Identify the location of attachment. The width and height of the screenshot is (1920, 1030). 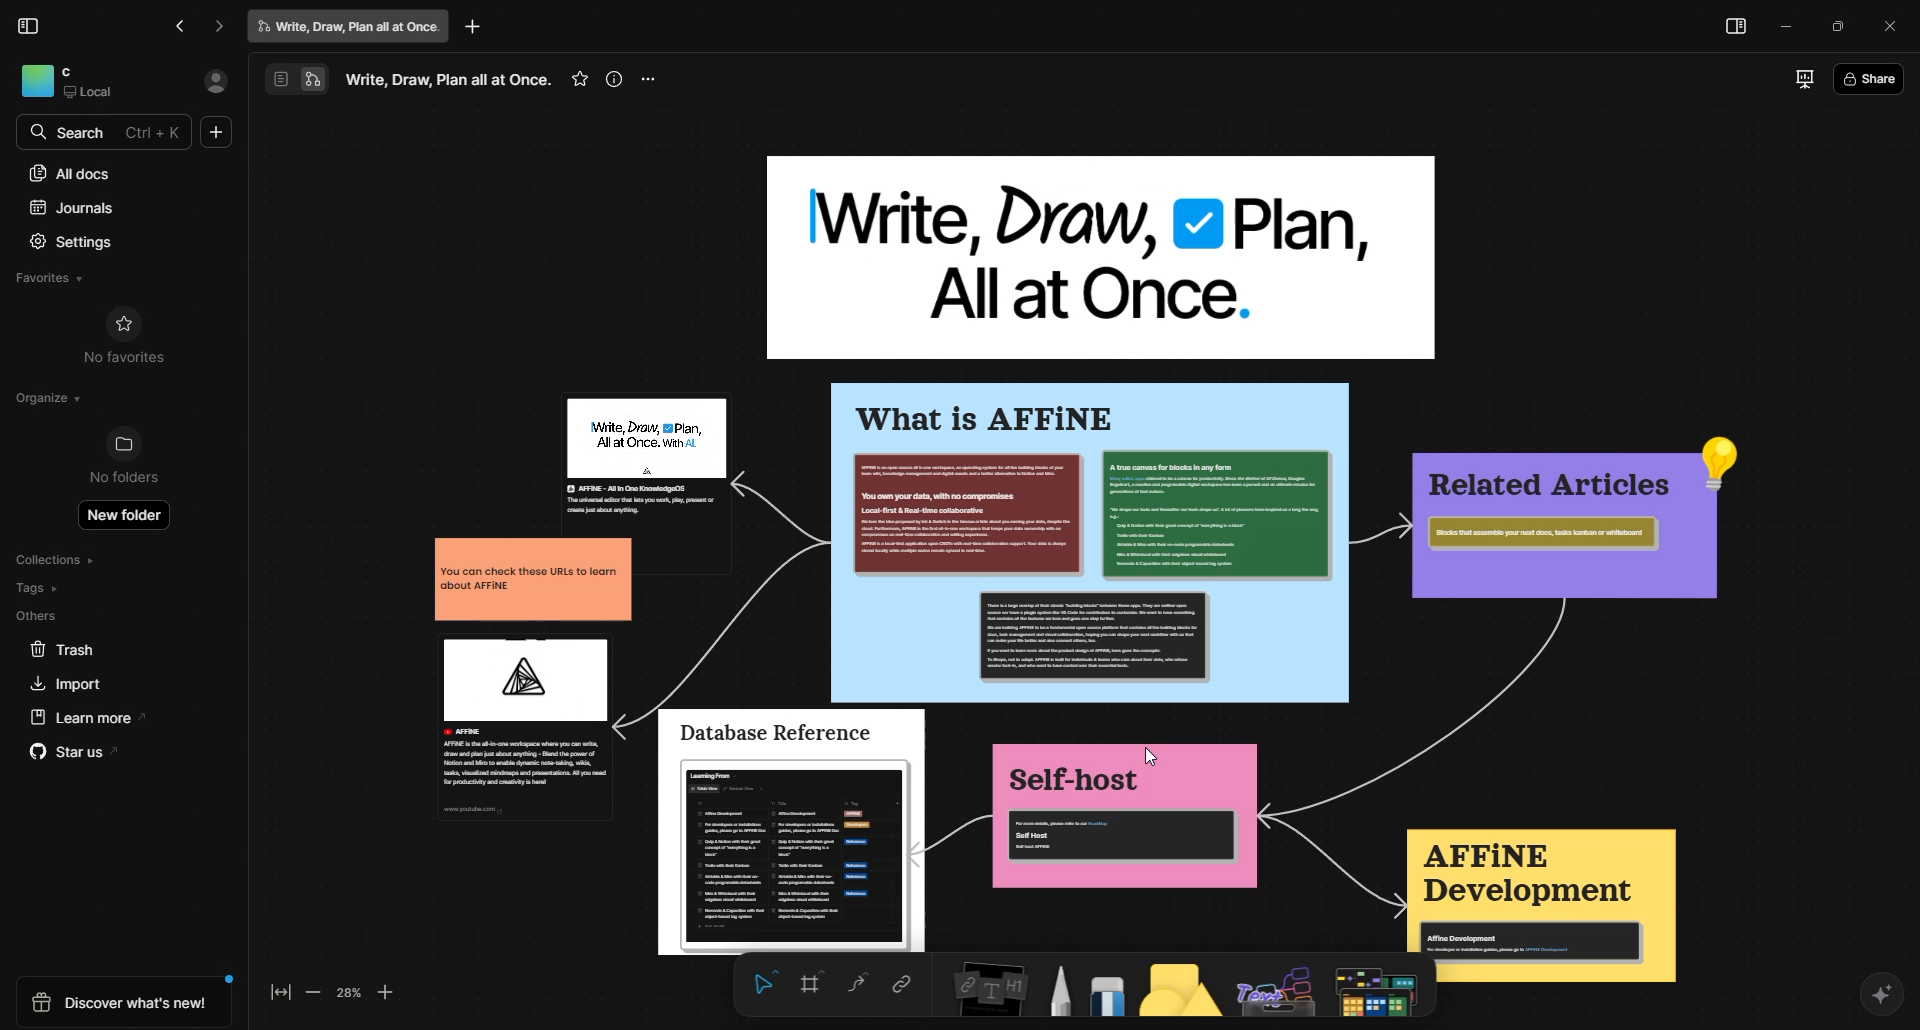
(979, 989).